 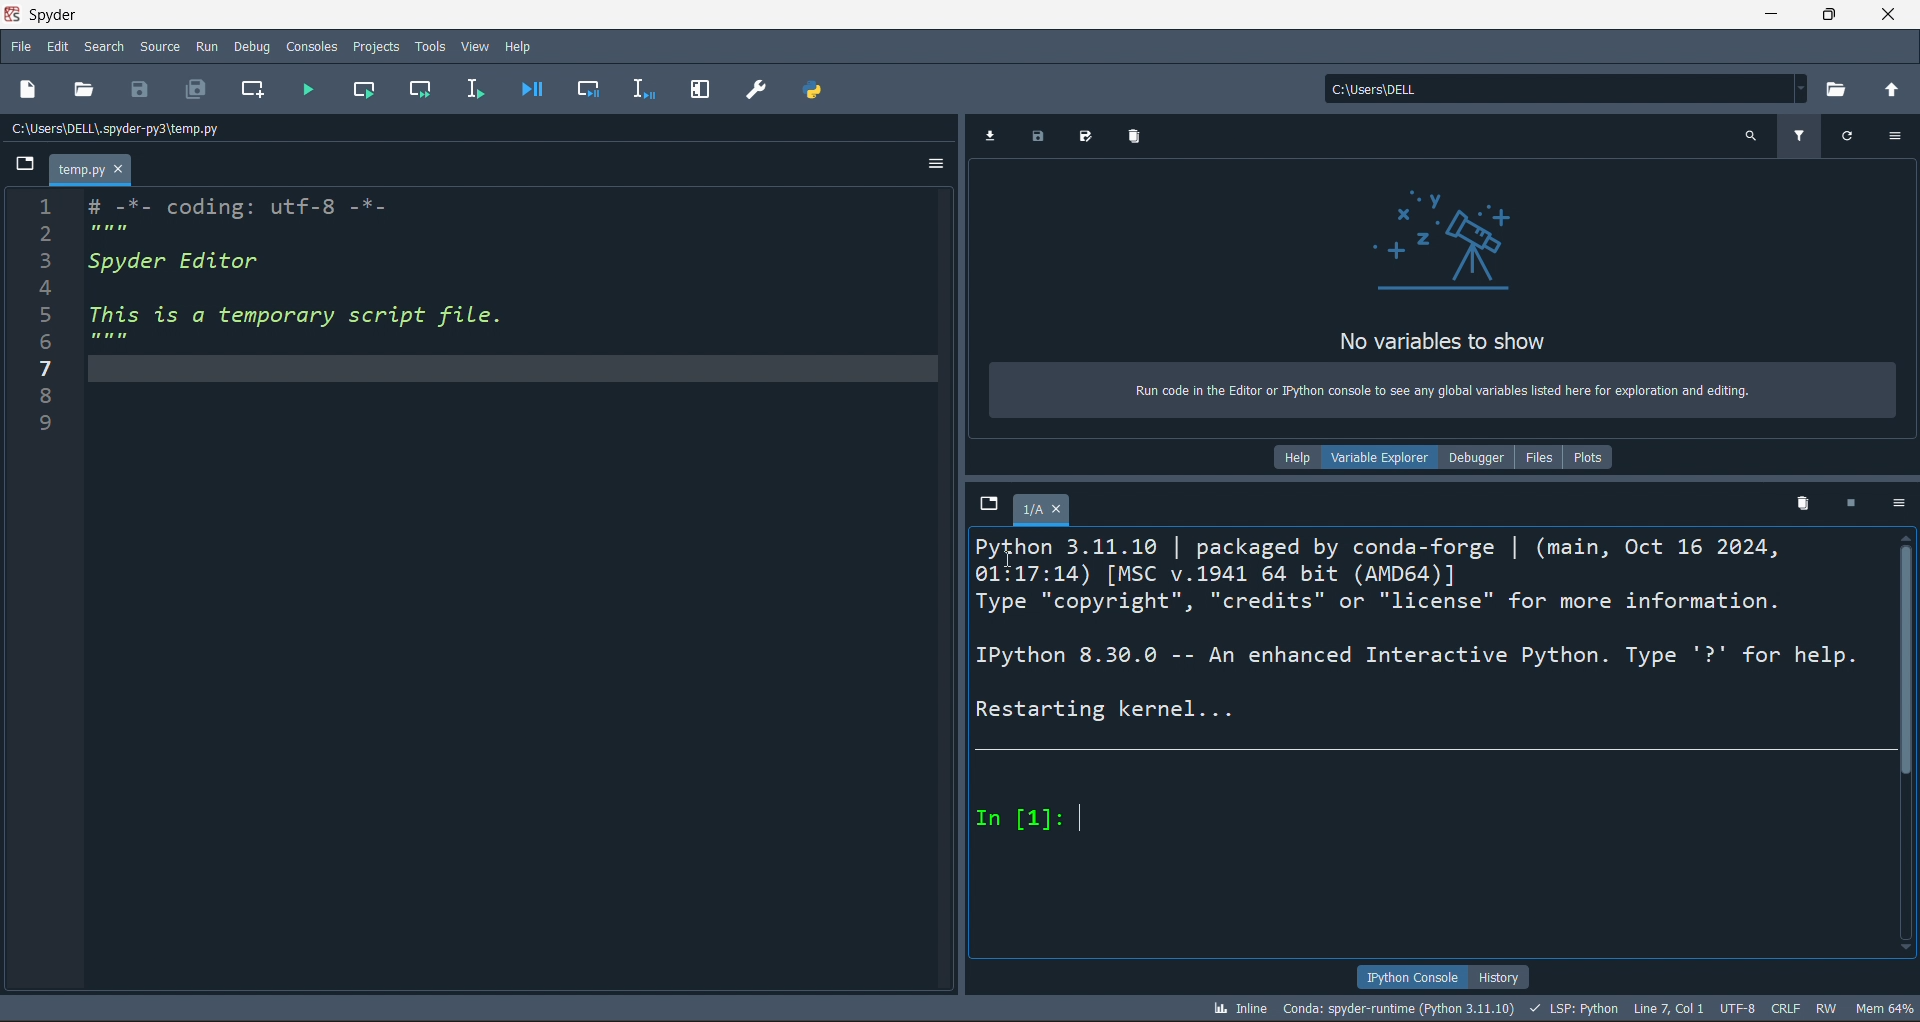 What do you see at coordinates (1843, 136) in the screenshot?
I see `refresh` at bounding box center [1843, 136].